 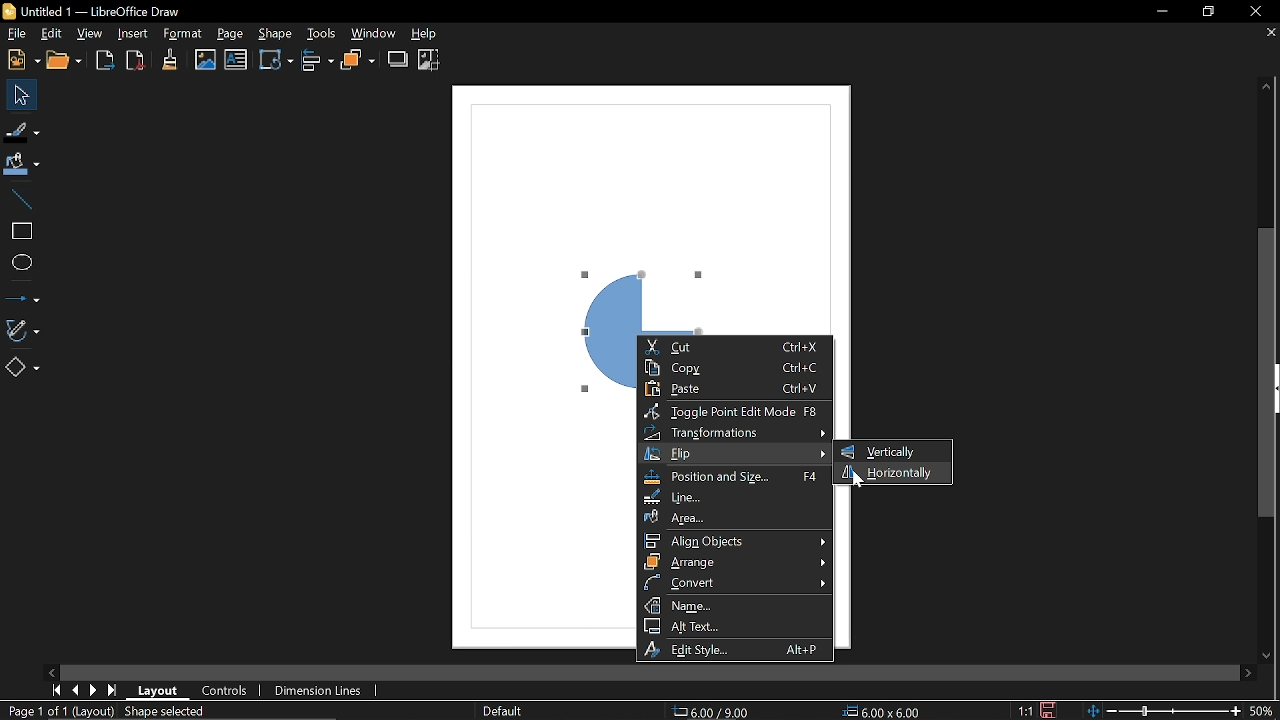 I want to click on Current zoom, so click(x=1264, y=710).